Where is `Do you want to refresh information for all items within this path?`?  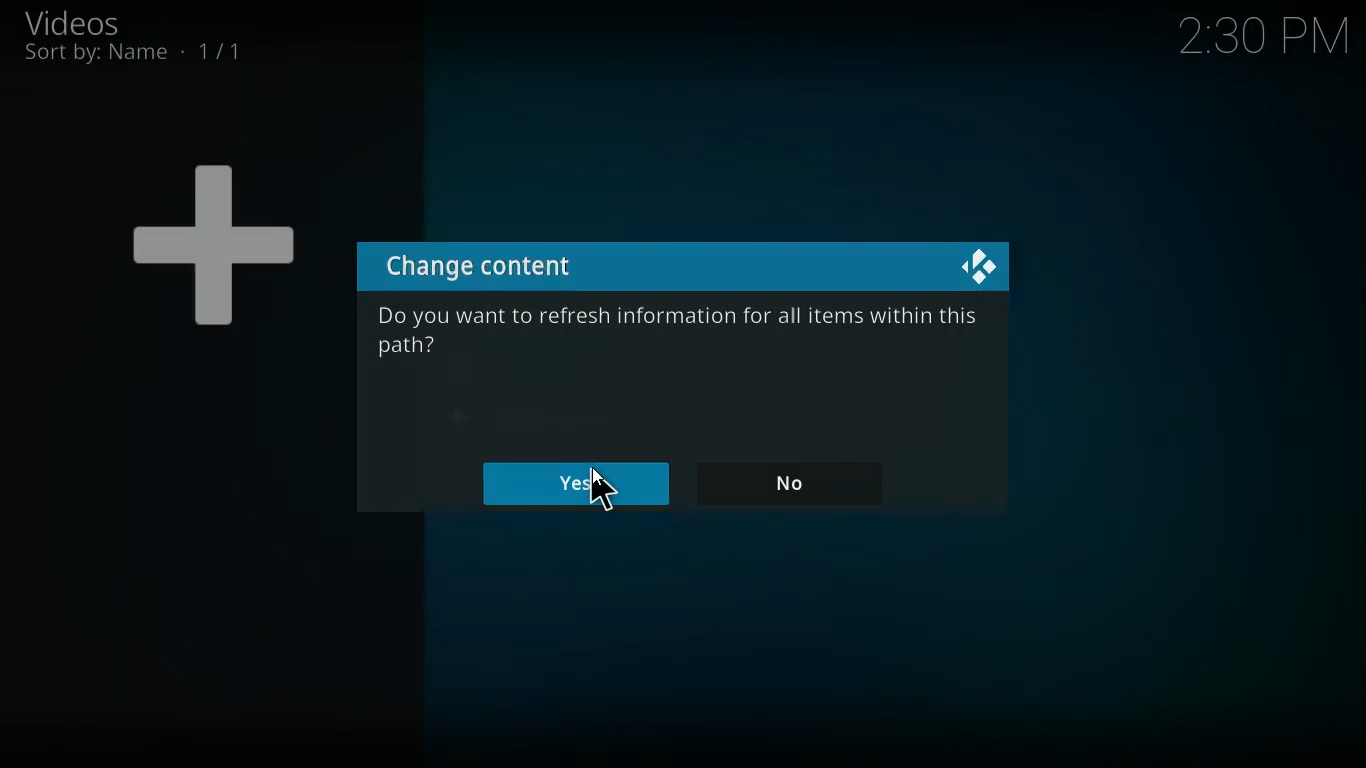
Do you want to refresh information for all items within this path? is located at coordinates (679, 331).